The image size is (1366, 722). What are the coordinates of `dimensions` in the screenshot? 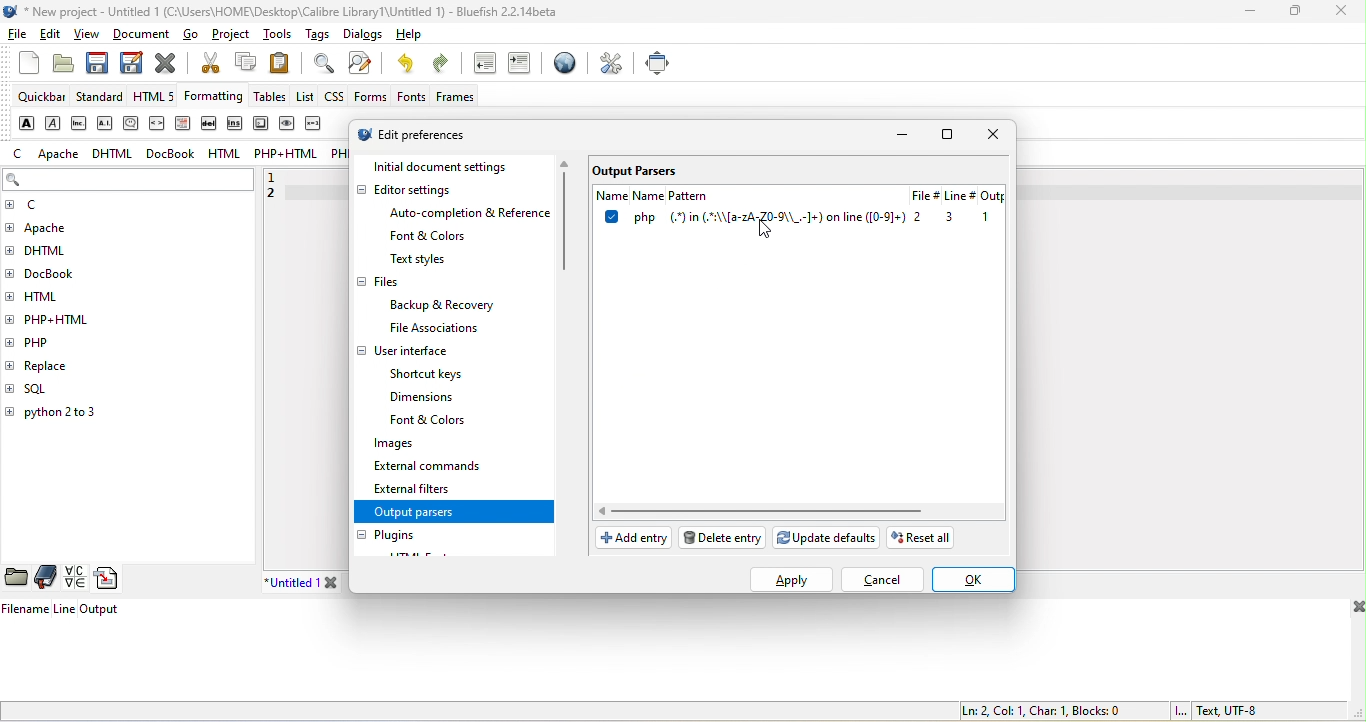 It's located at (426, 398).